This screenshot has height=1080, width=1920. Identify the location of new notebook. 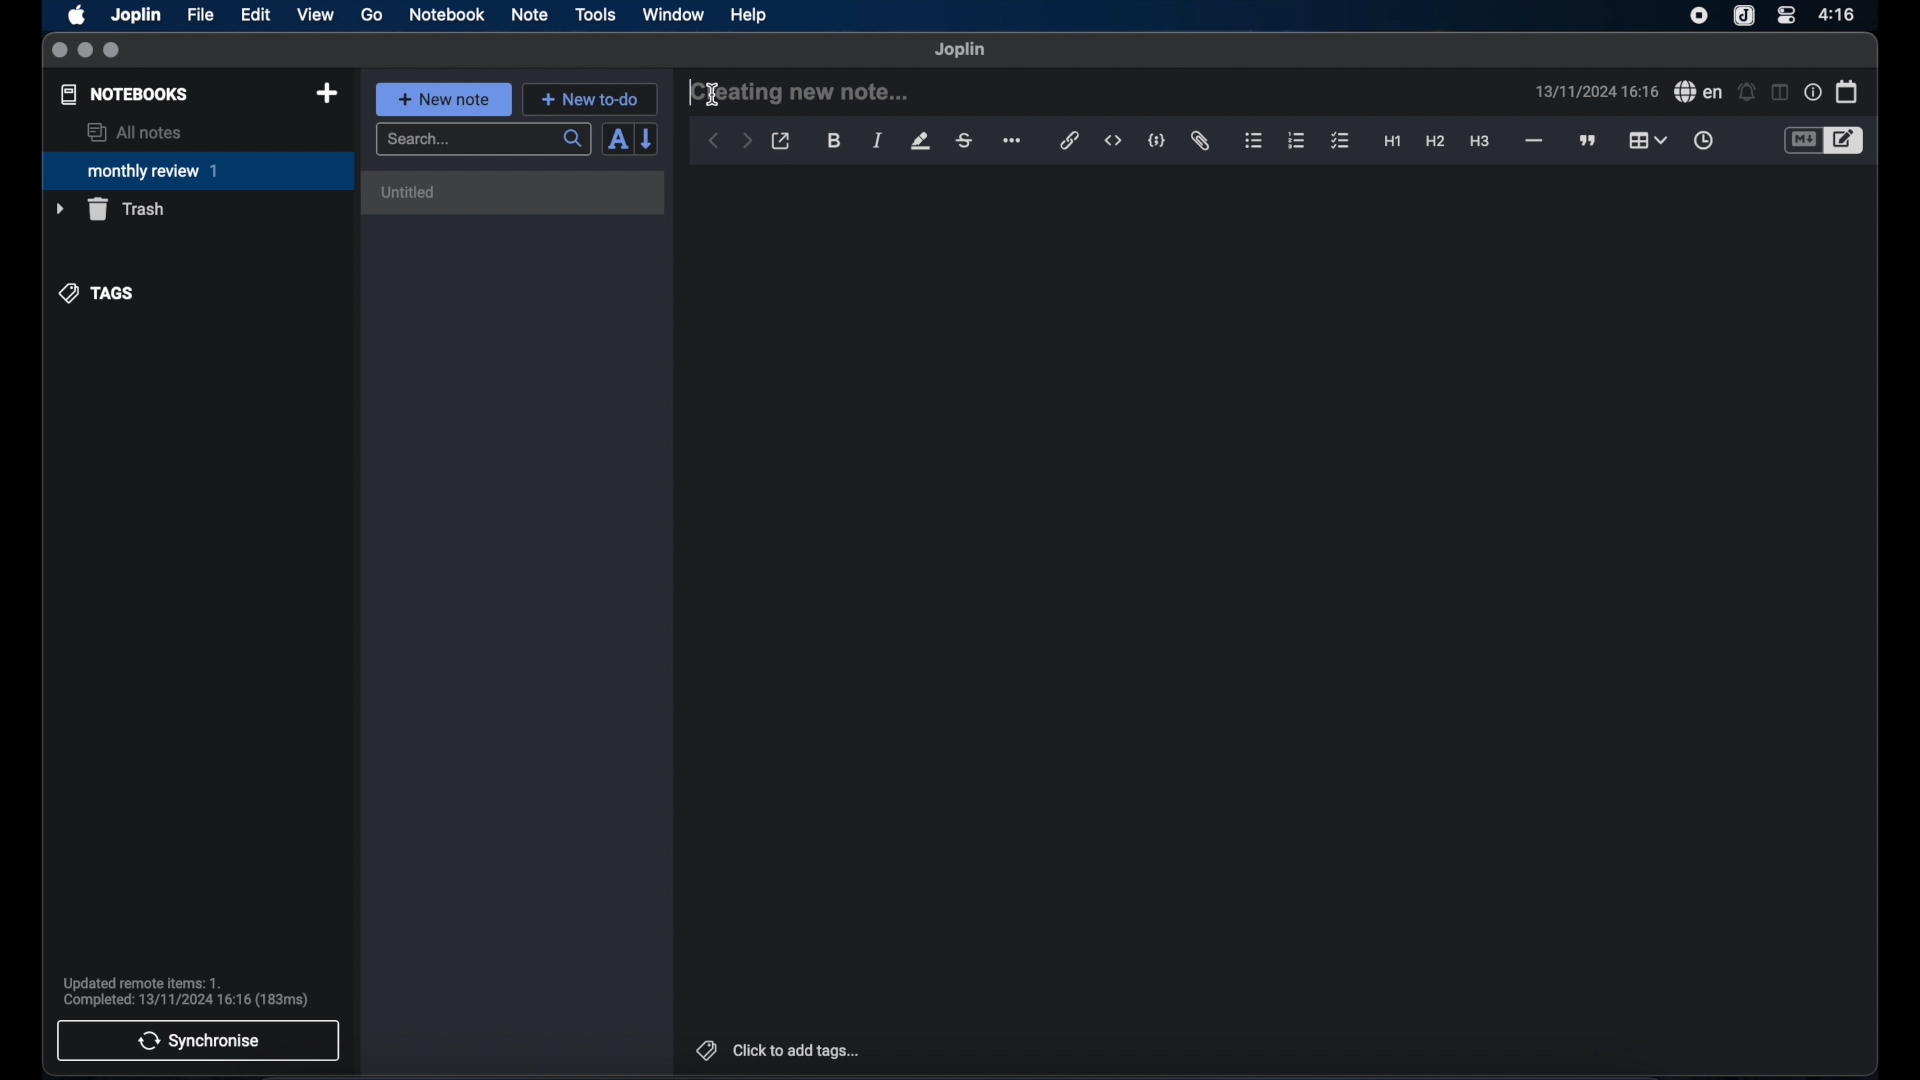
(326, 94).